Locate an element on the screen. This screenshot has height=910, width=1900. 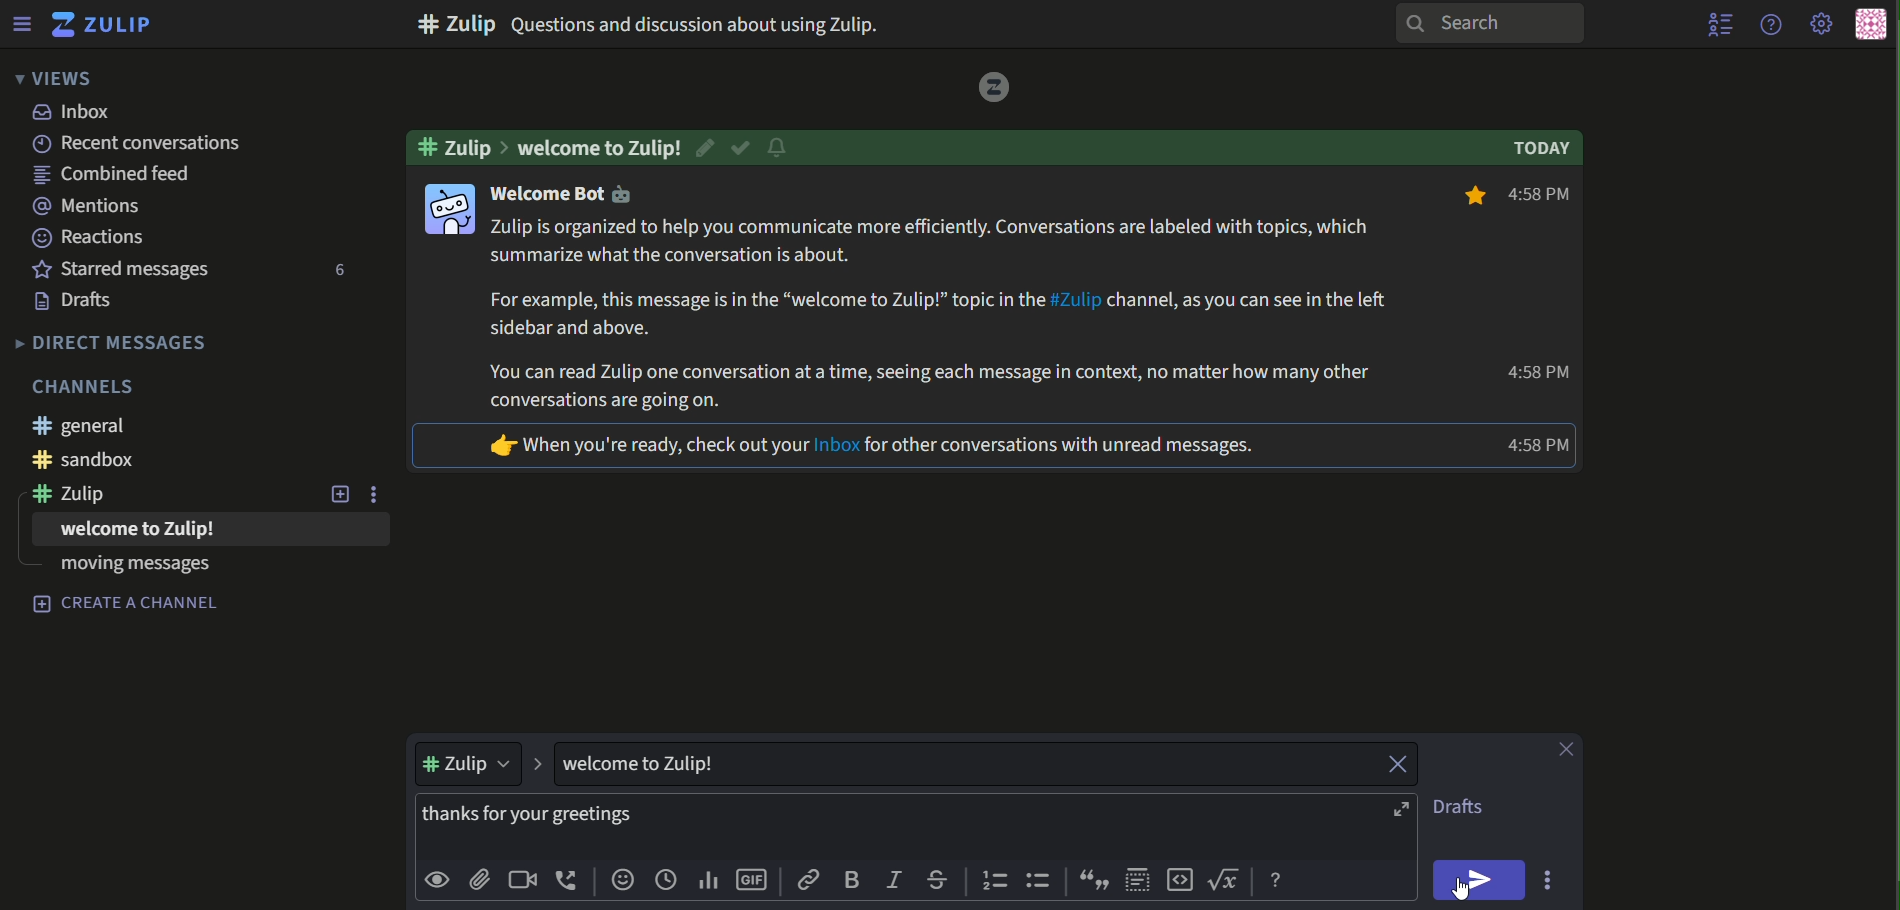
textbox is located at coordinates (875, 825).